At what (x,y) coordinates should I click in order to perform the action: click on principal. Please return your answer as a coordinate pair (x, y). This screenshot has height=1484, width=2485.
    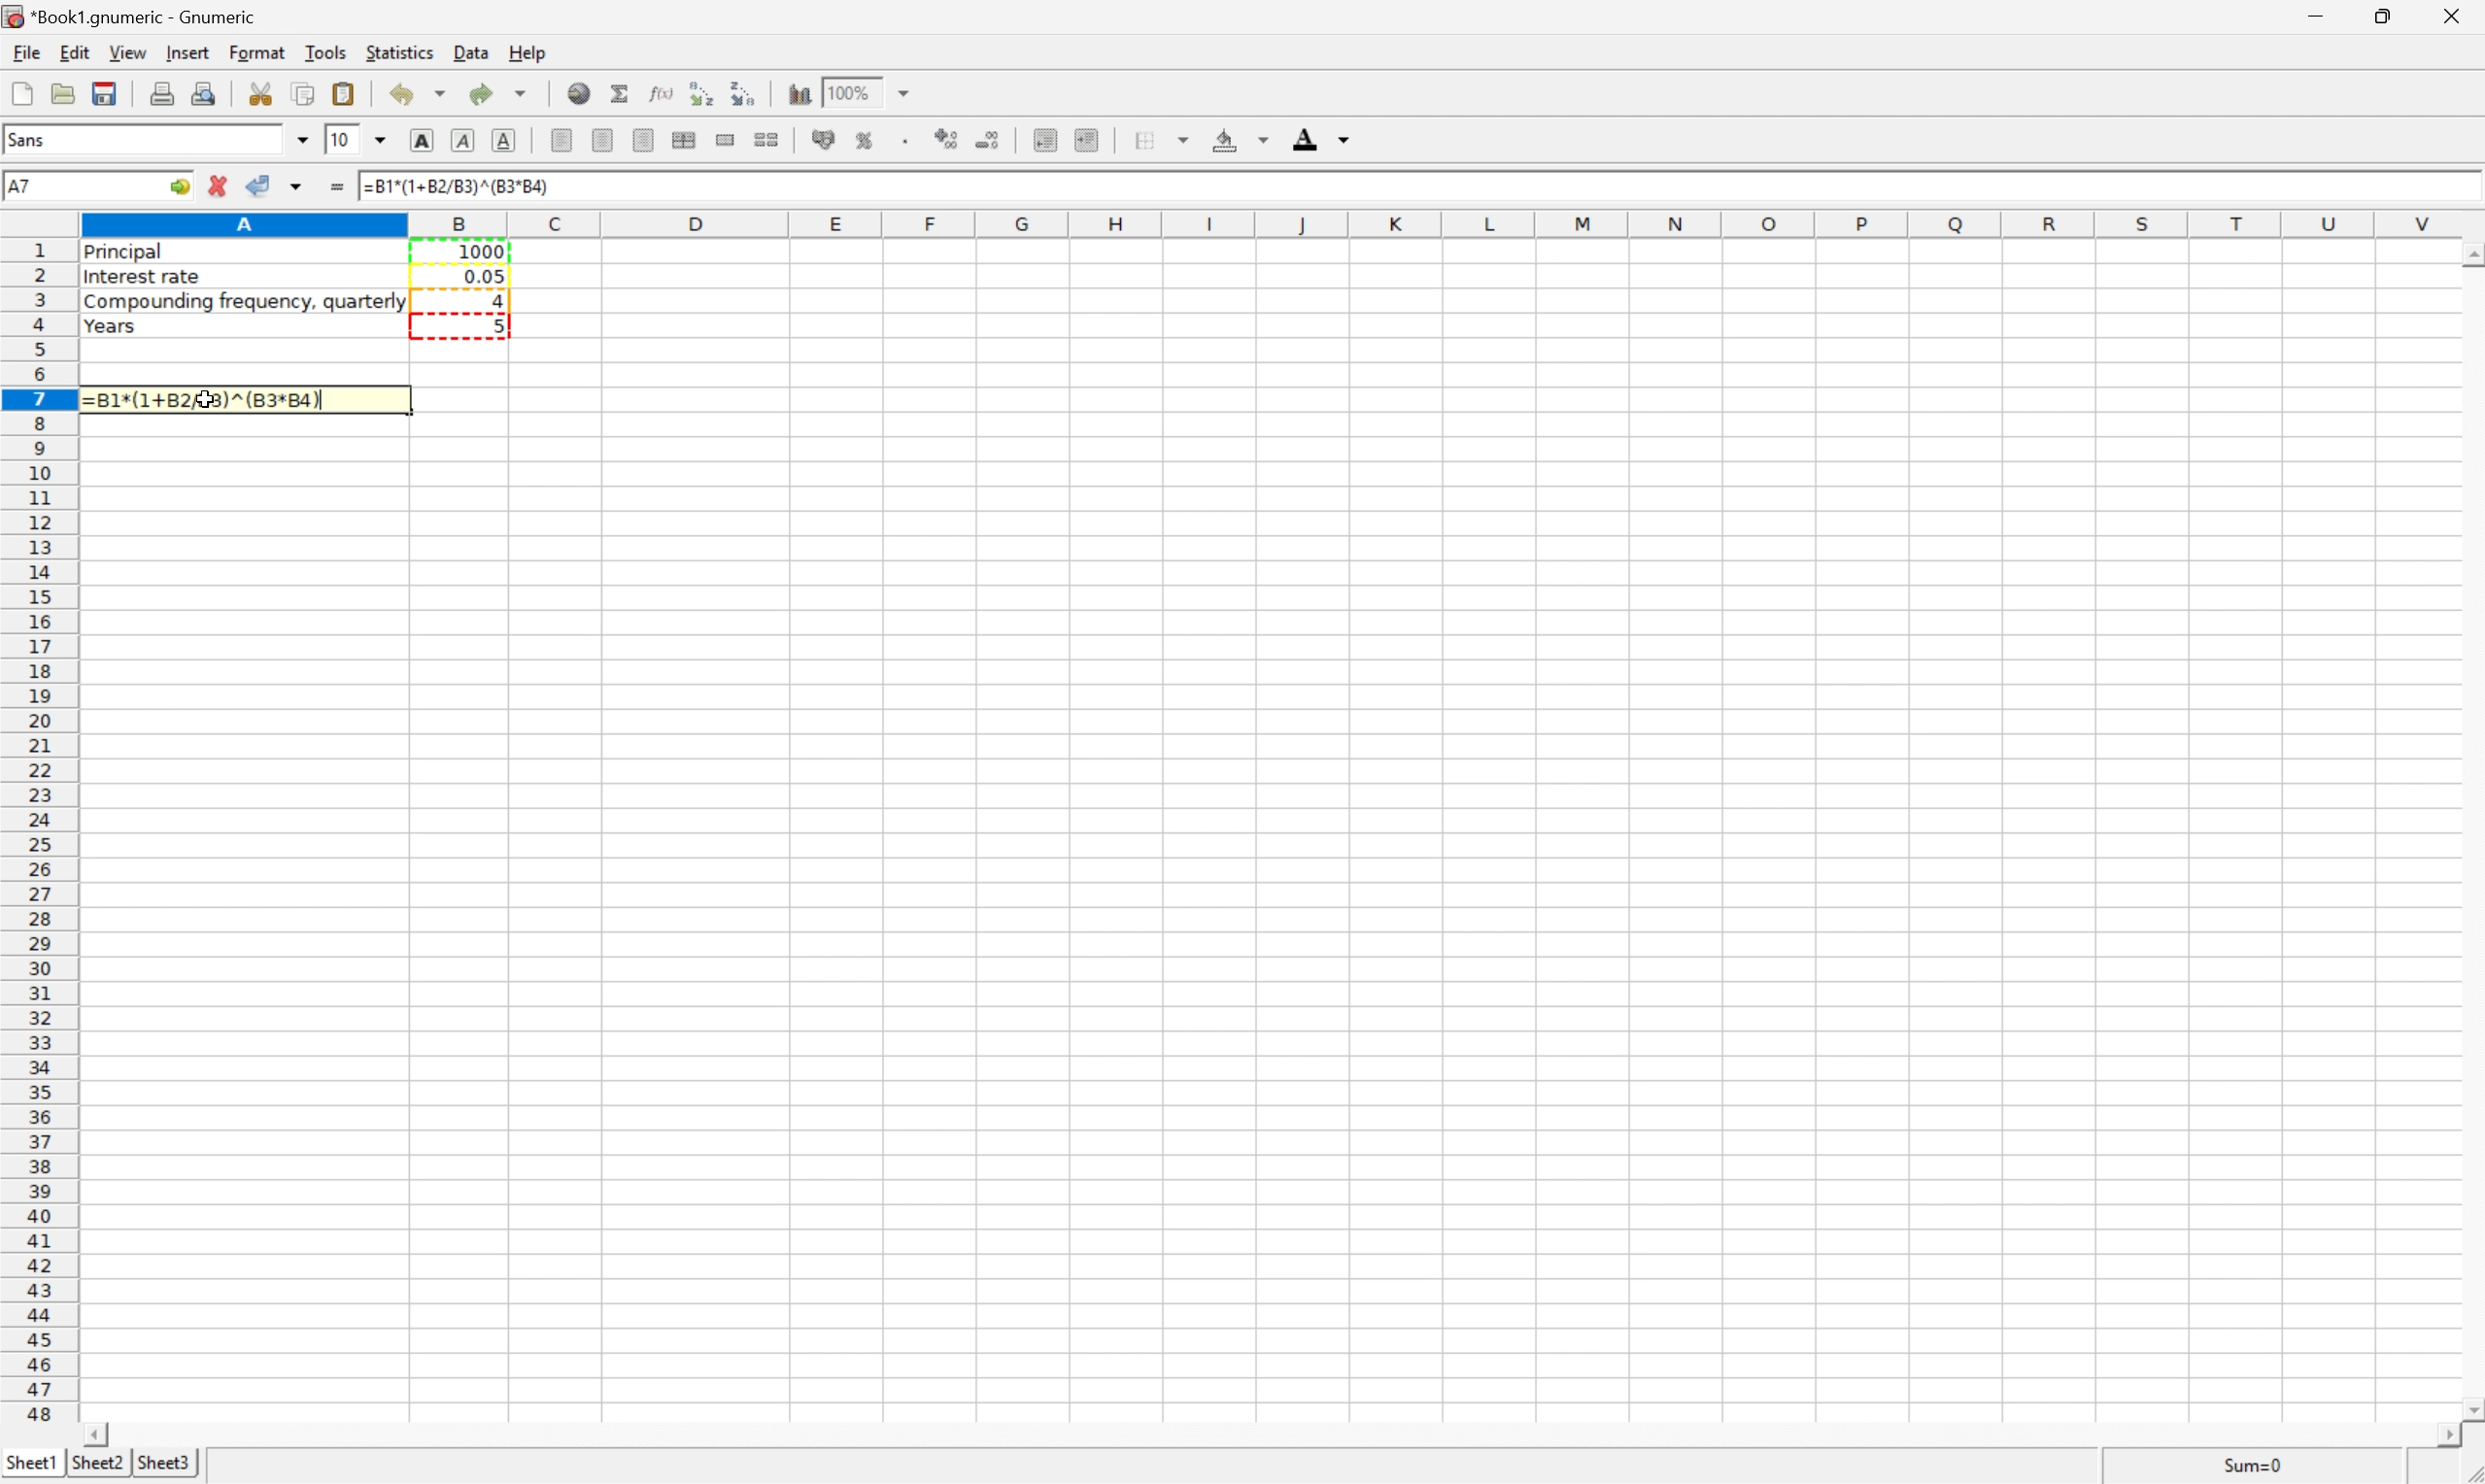
    Looking at the image, I should click on (131, 254).